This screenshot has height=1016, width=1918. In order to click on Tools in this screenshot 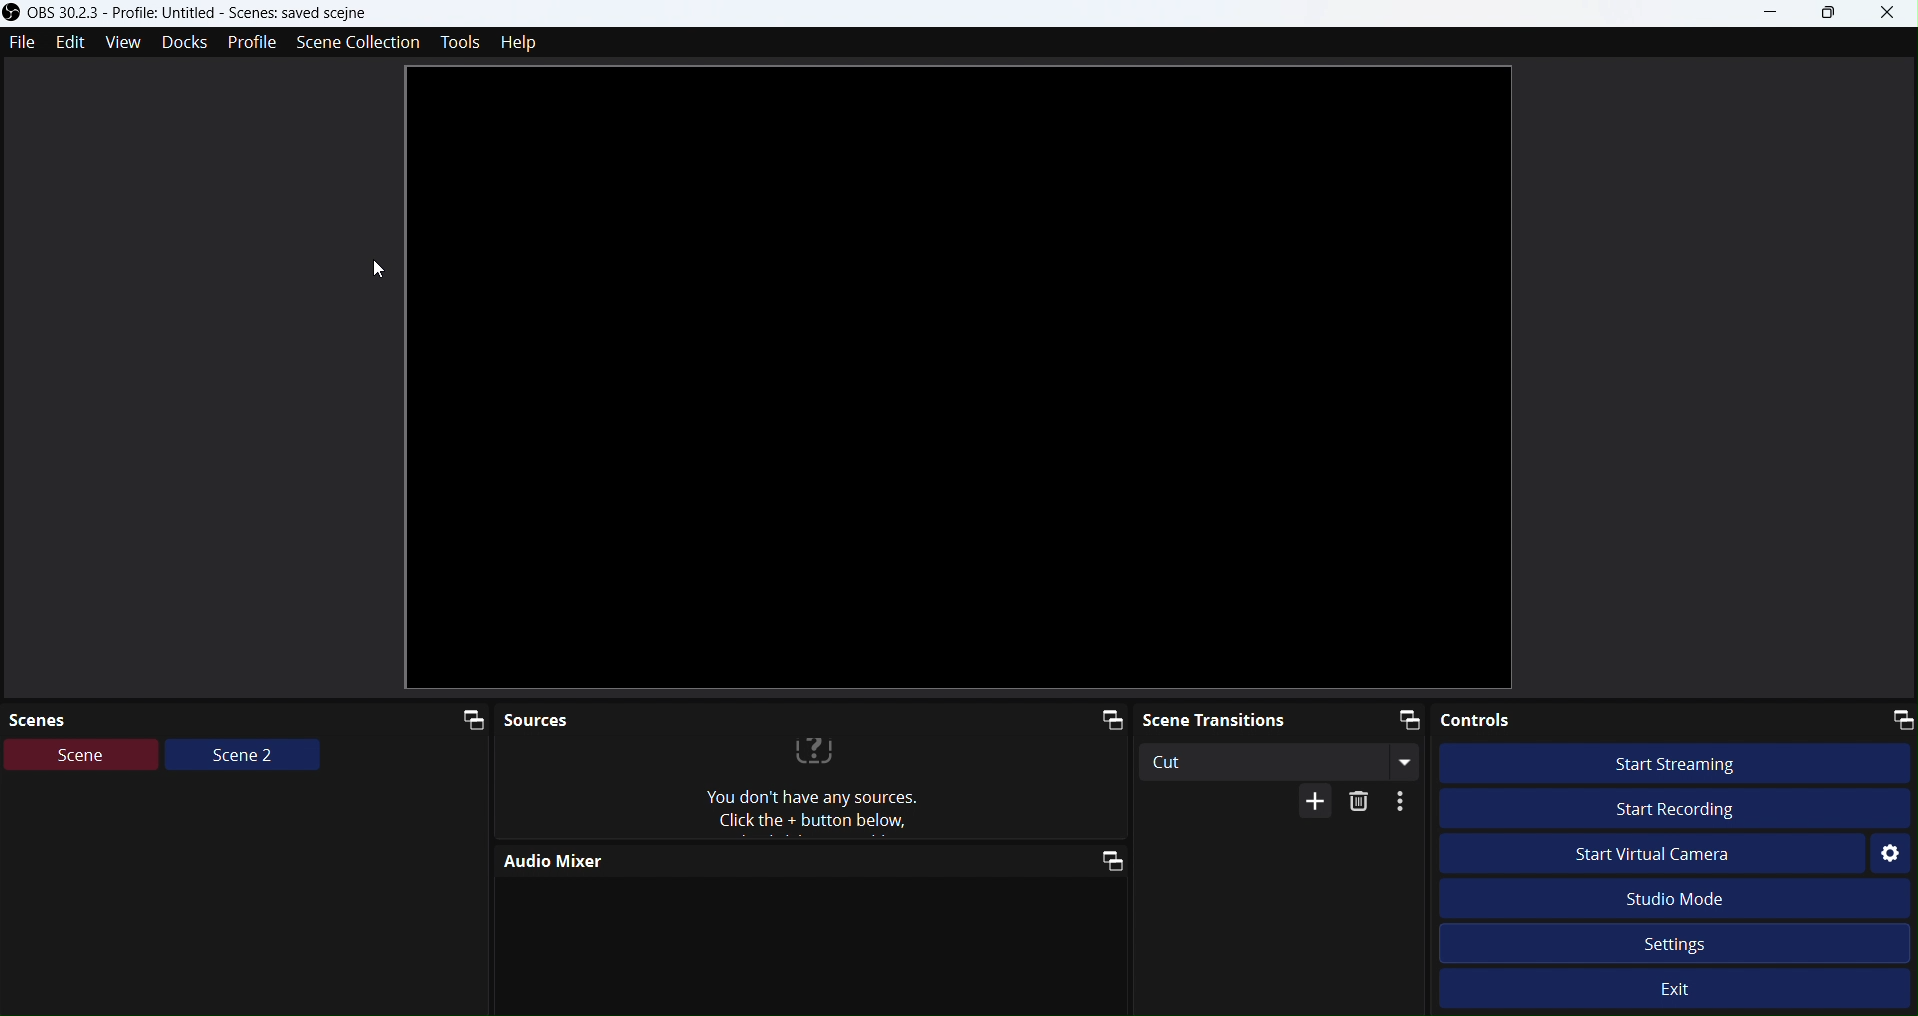, I will do `click(465, 42)`.